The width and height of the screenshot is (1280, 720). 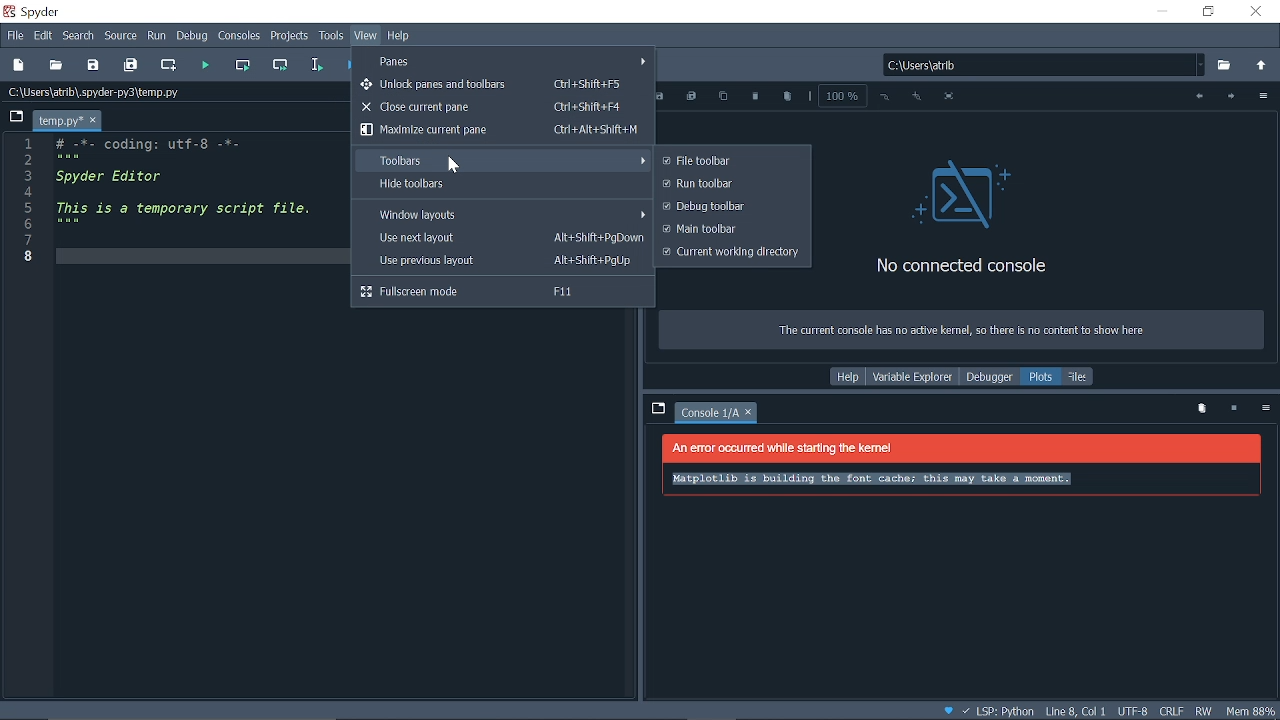 I want to click on Memory usgae, so click(x=1252, y=710).